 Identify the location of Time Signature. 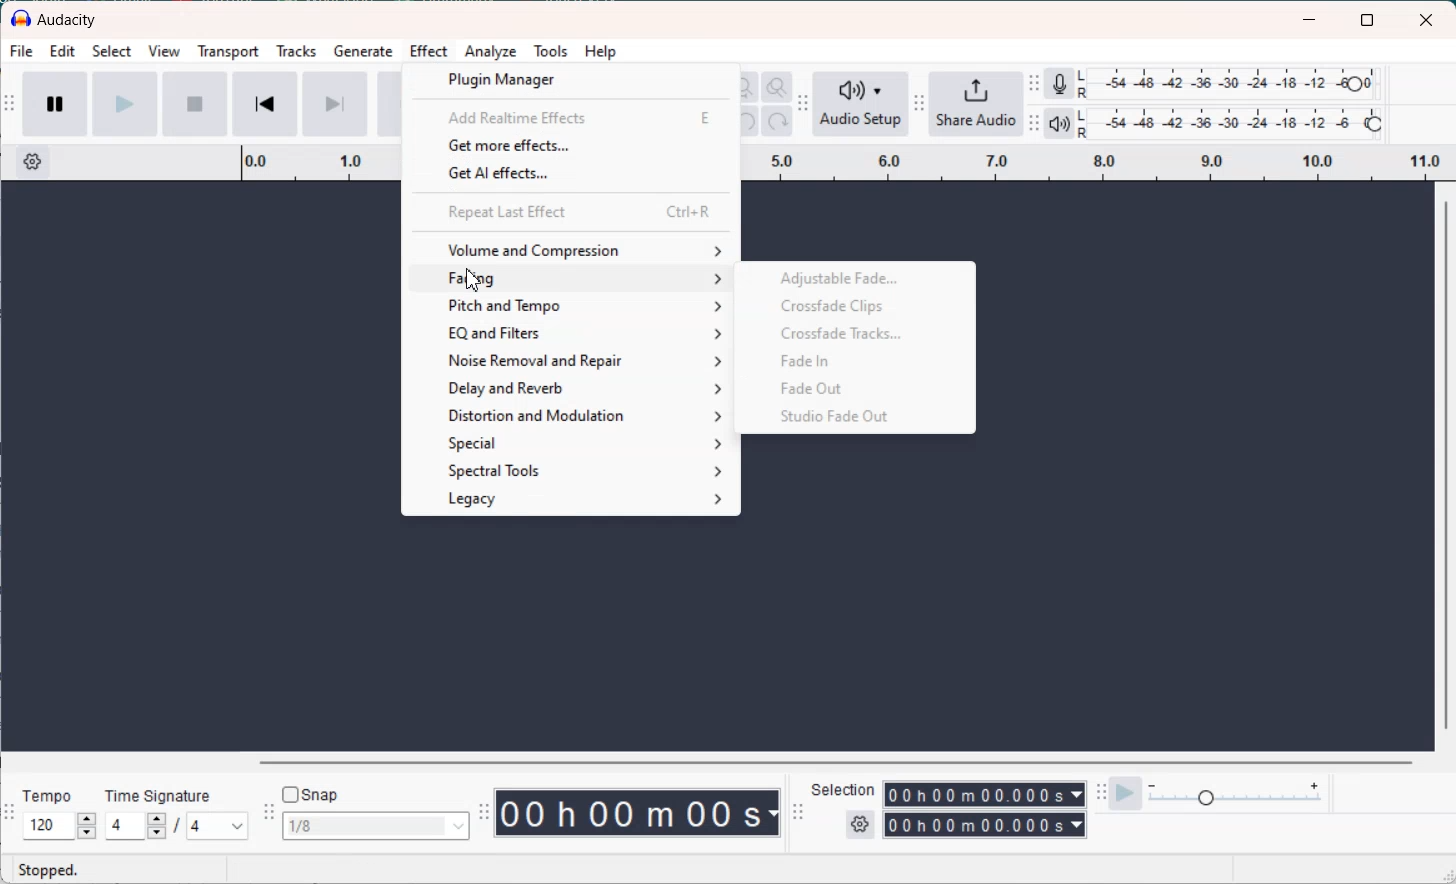
(158, 792).